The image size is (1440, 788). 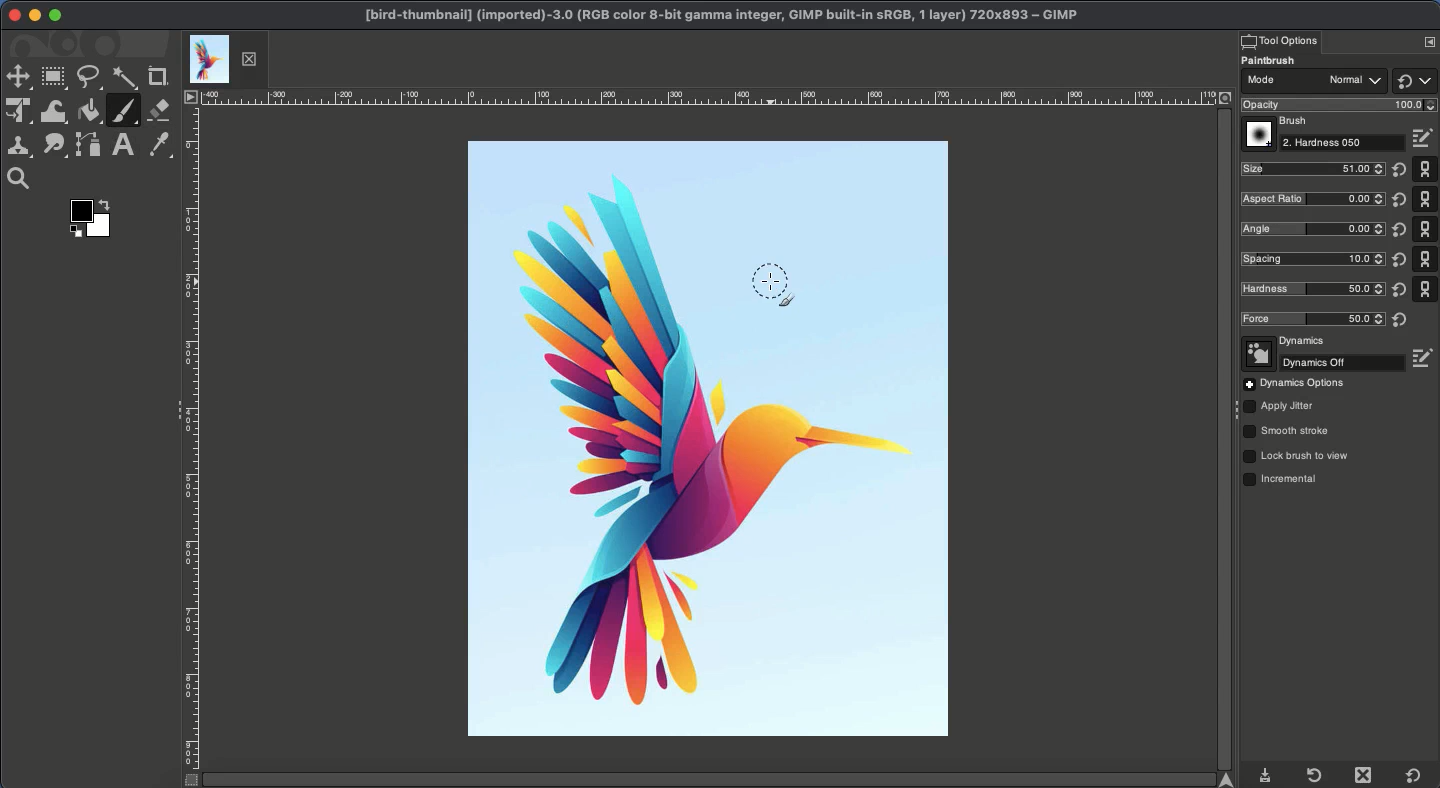 I want to click on Smooth stroke, so click(x=1287, y=432).